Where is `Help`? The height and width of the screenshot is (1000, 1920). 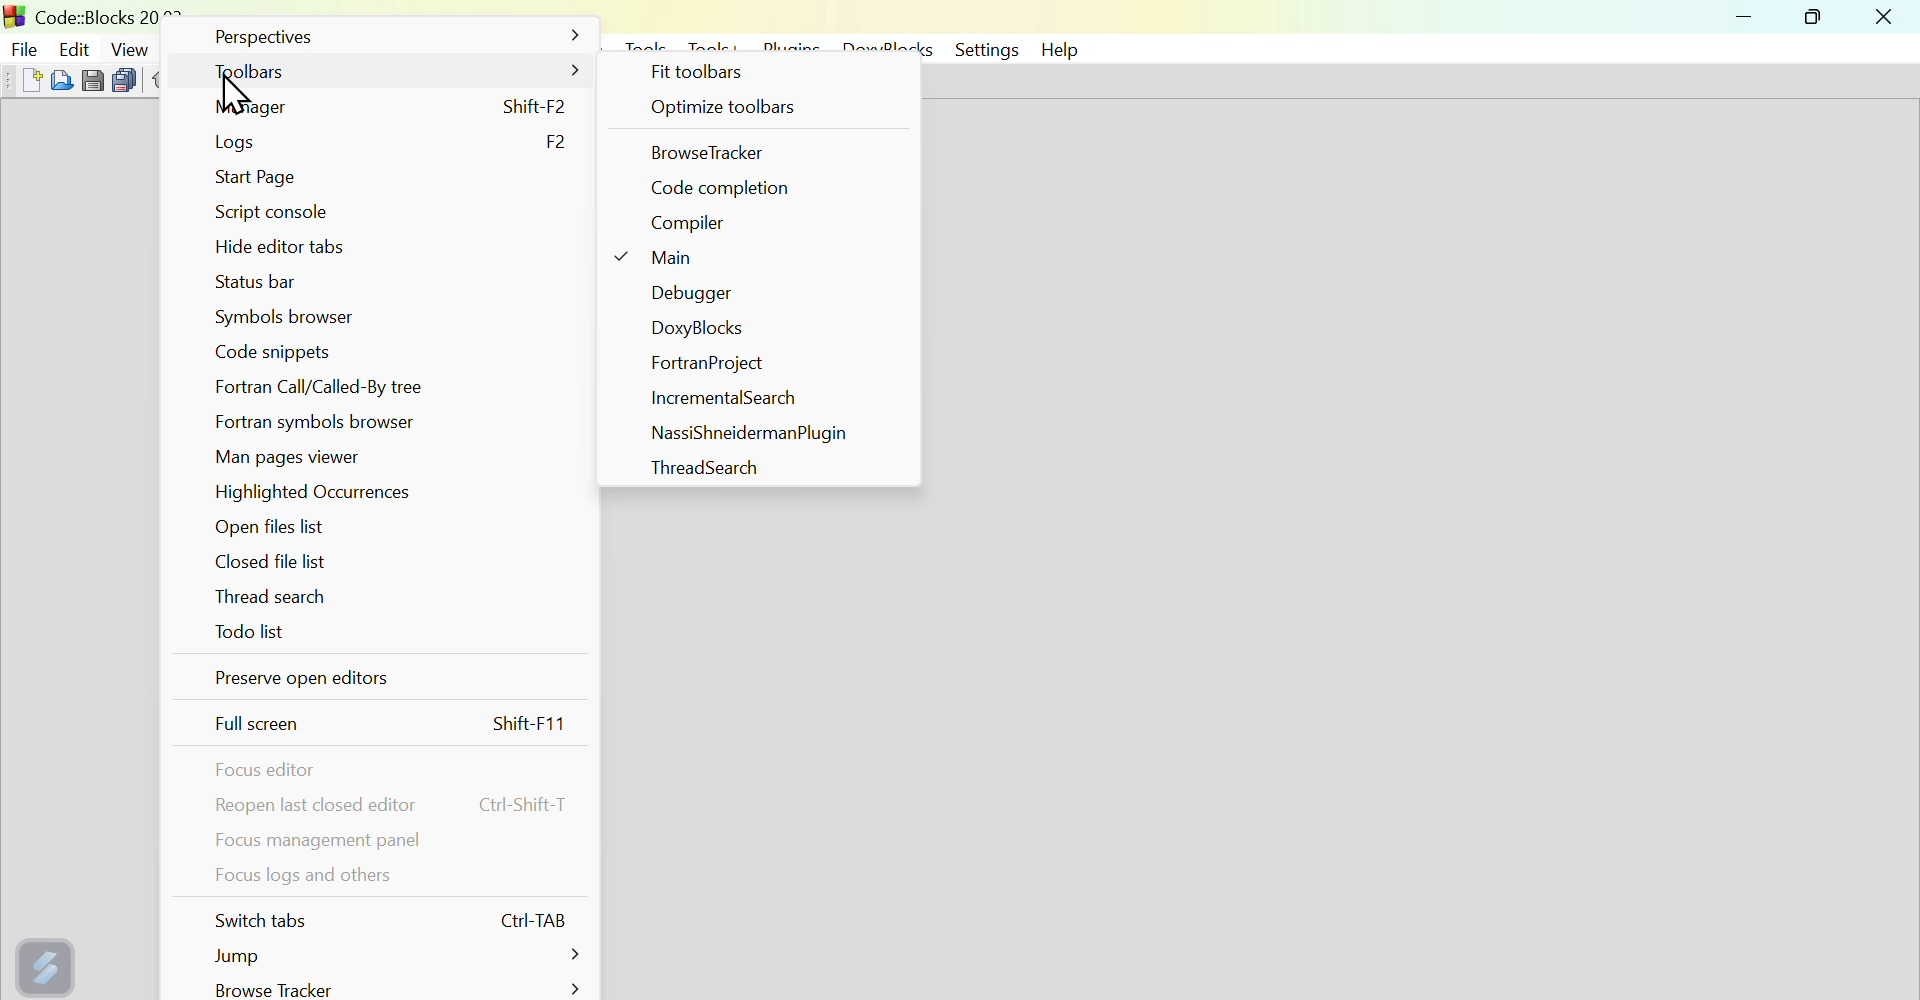 Help is located at coordinates (1064, 49).